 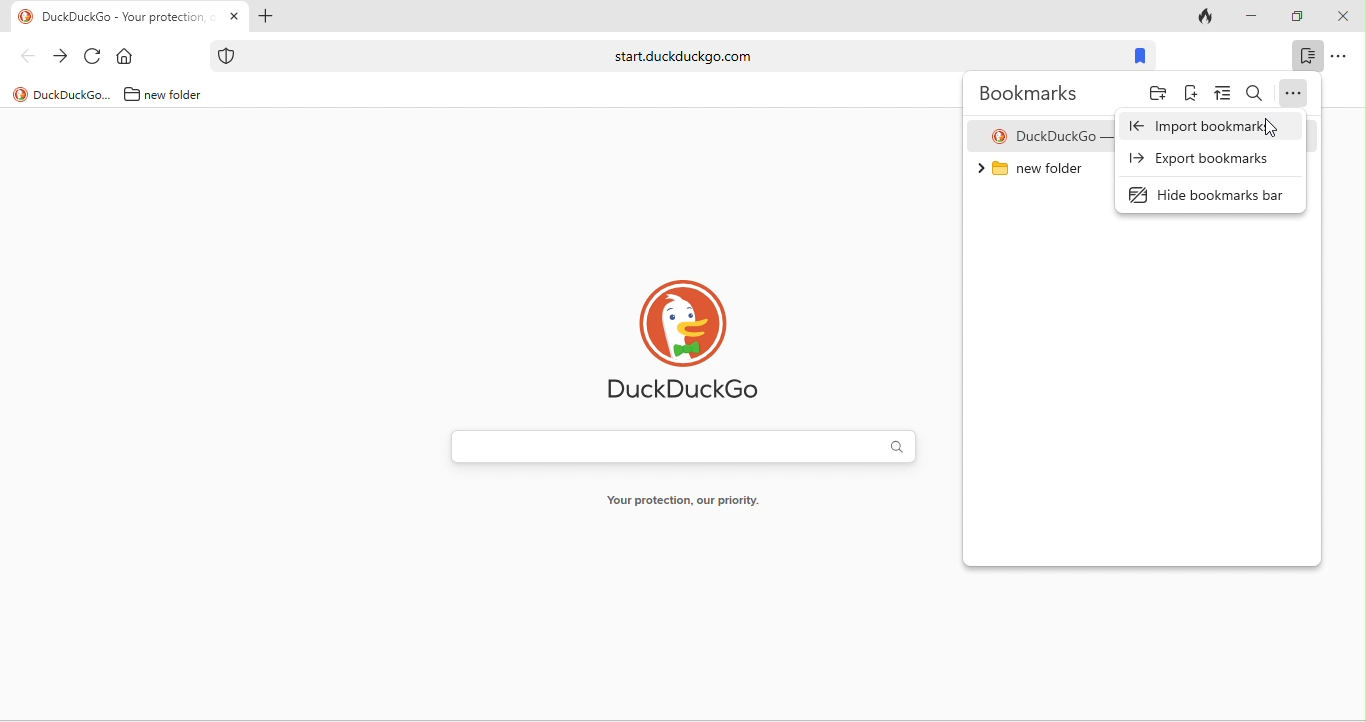 What do you see at coordinates (73, 94) in the screenshot?
I see `DuckDuckGo...` at bounding box center [73, 94].